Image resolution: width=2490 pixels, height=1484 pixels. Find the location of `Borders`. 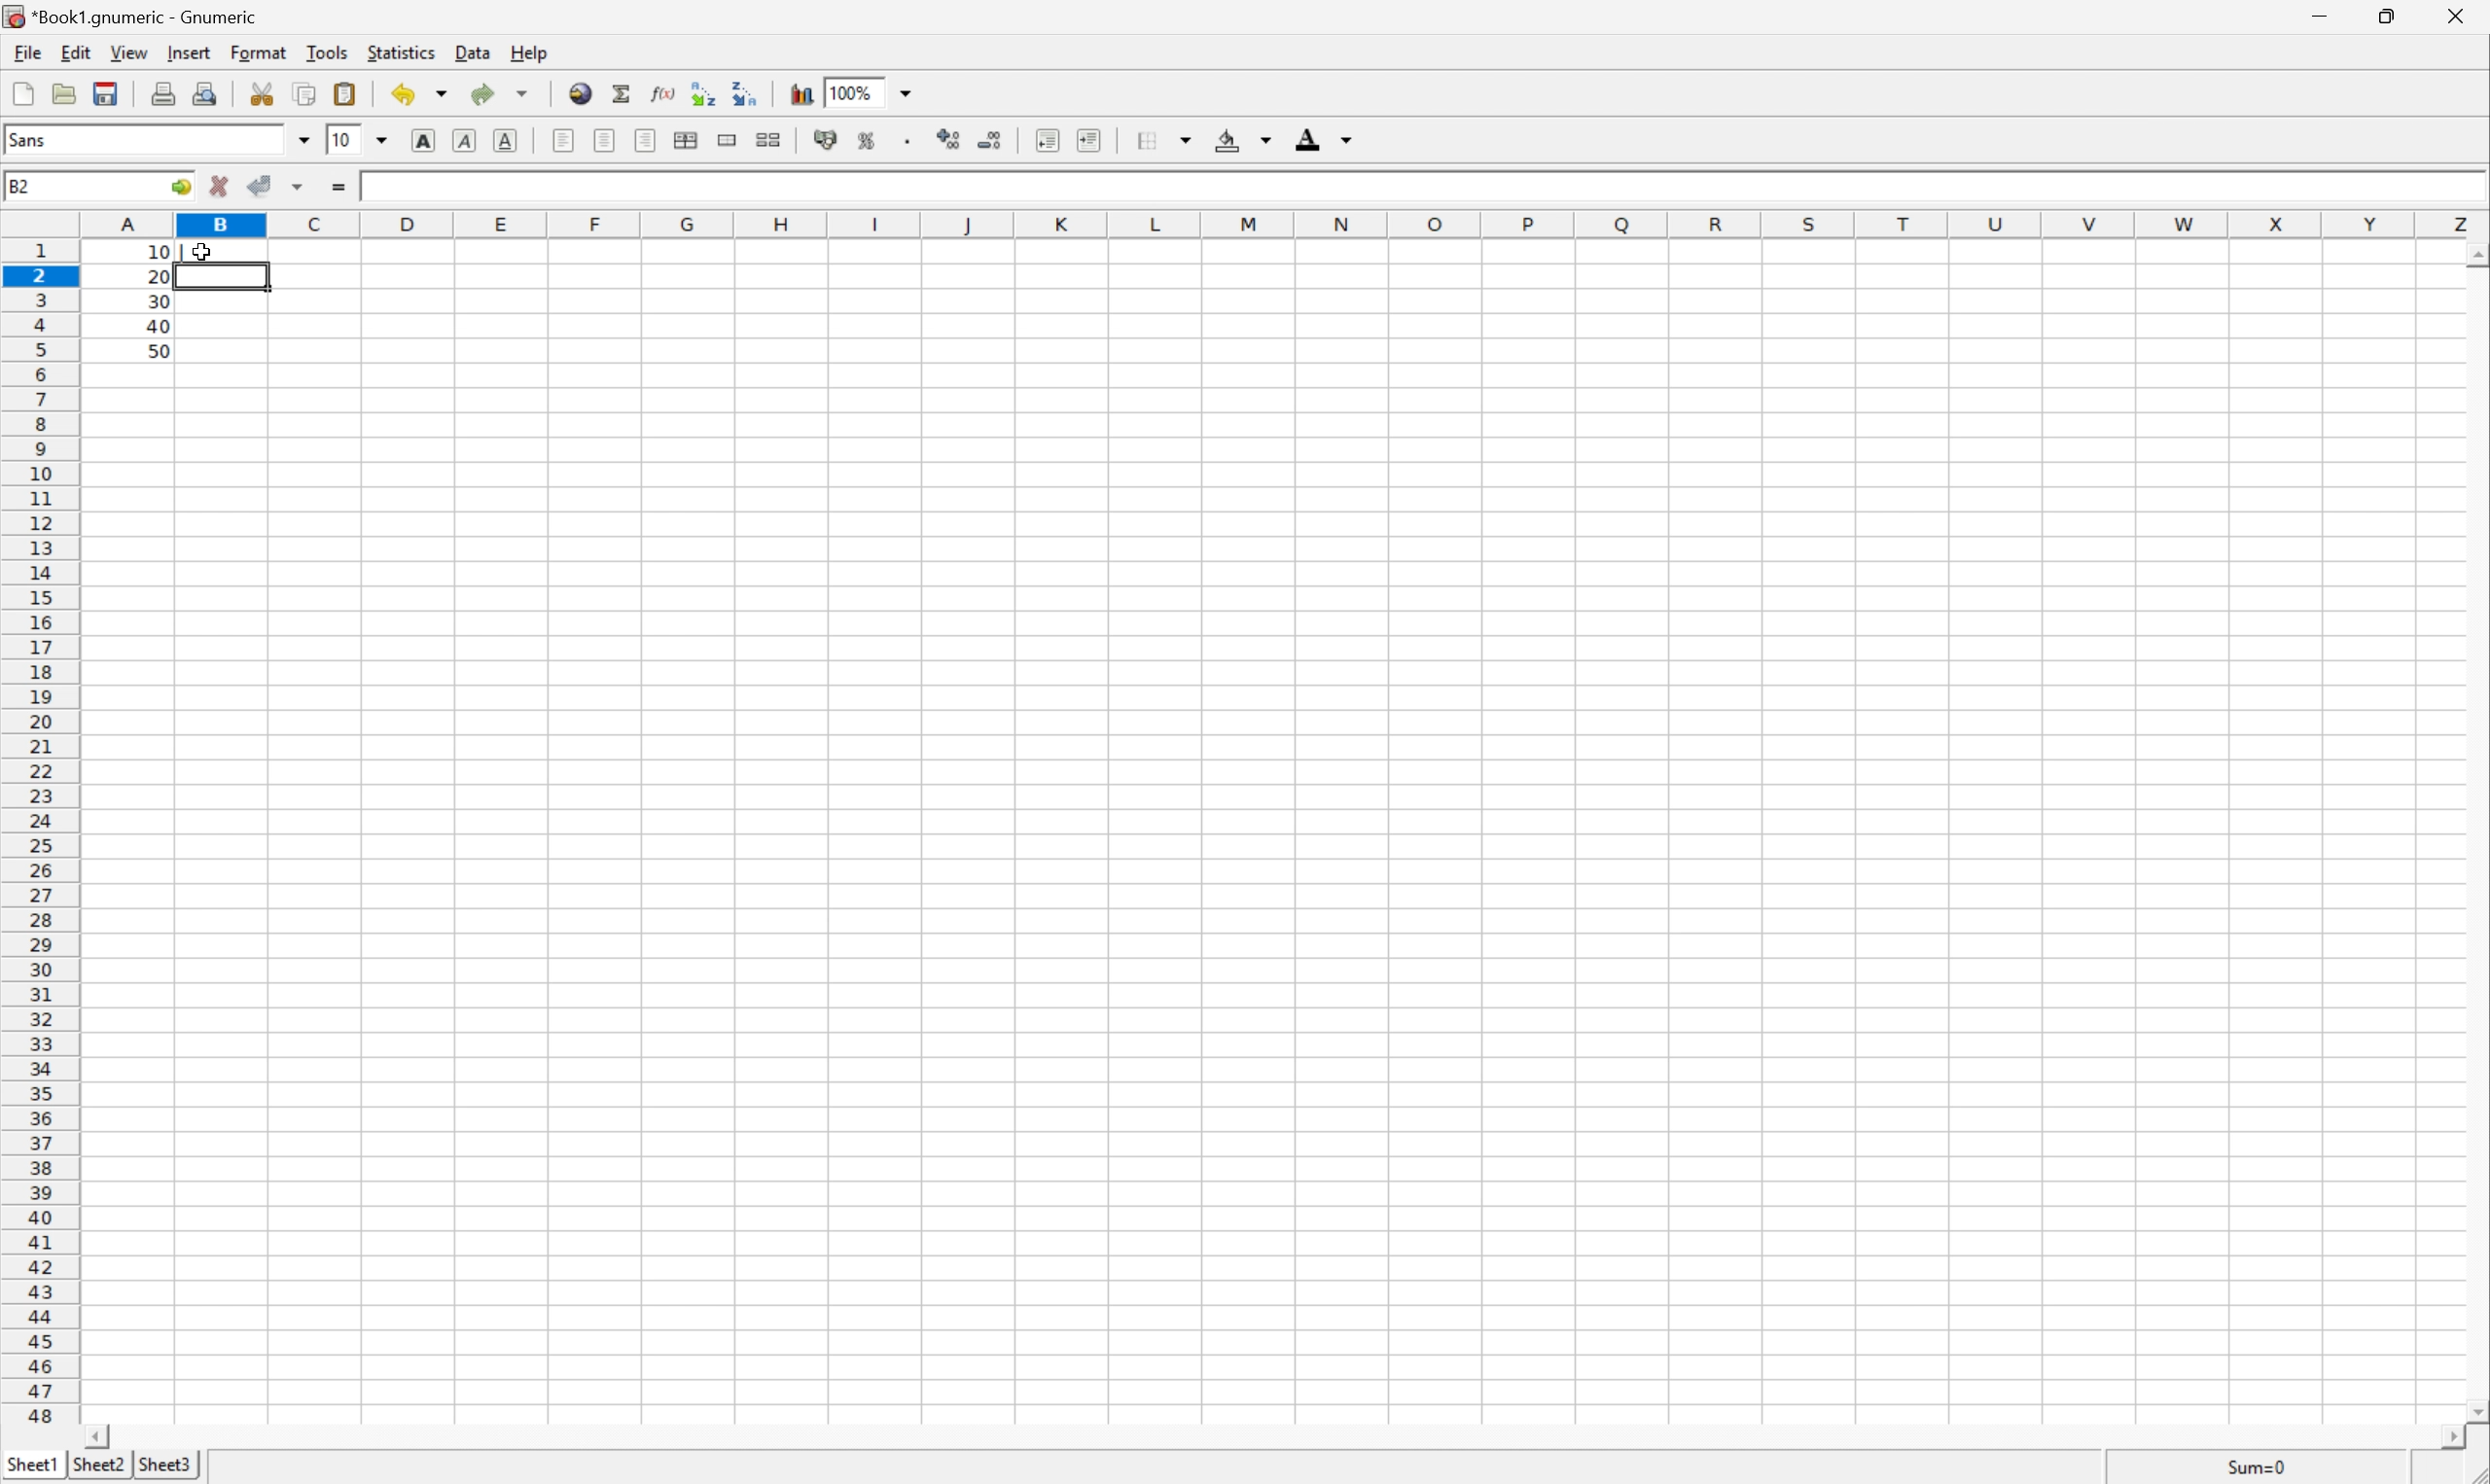

Borders is located at coordinates (1164, 140).